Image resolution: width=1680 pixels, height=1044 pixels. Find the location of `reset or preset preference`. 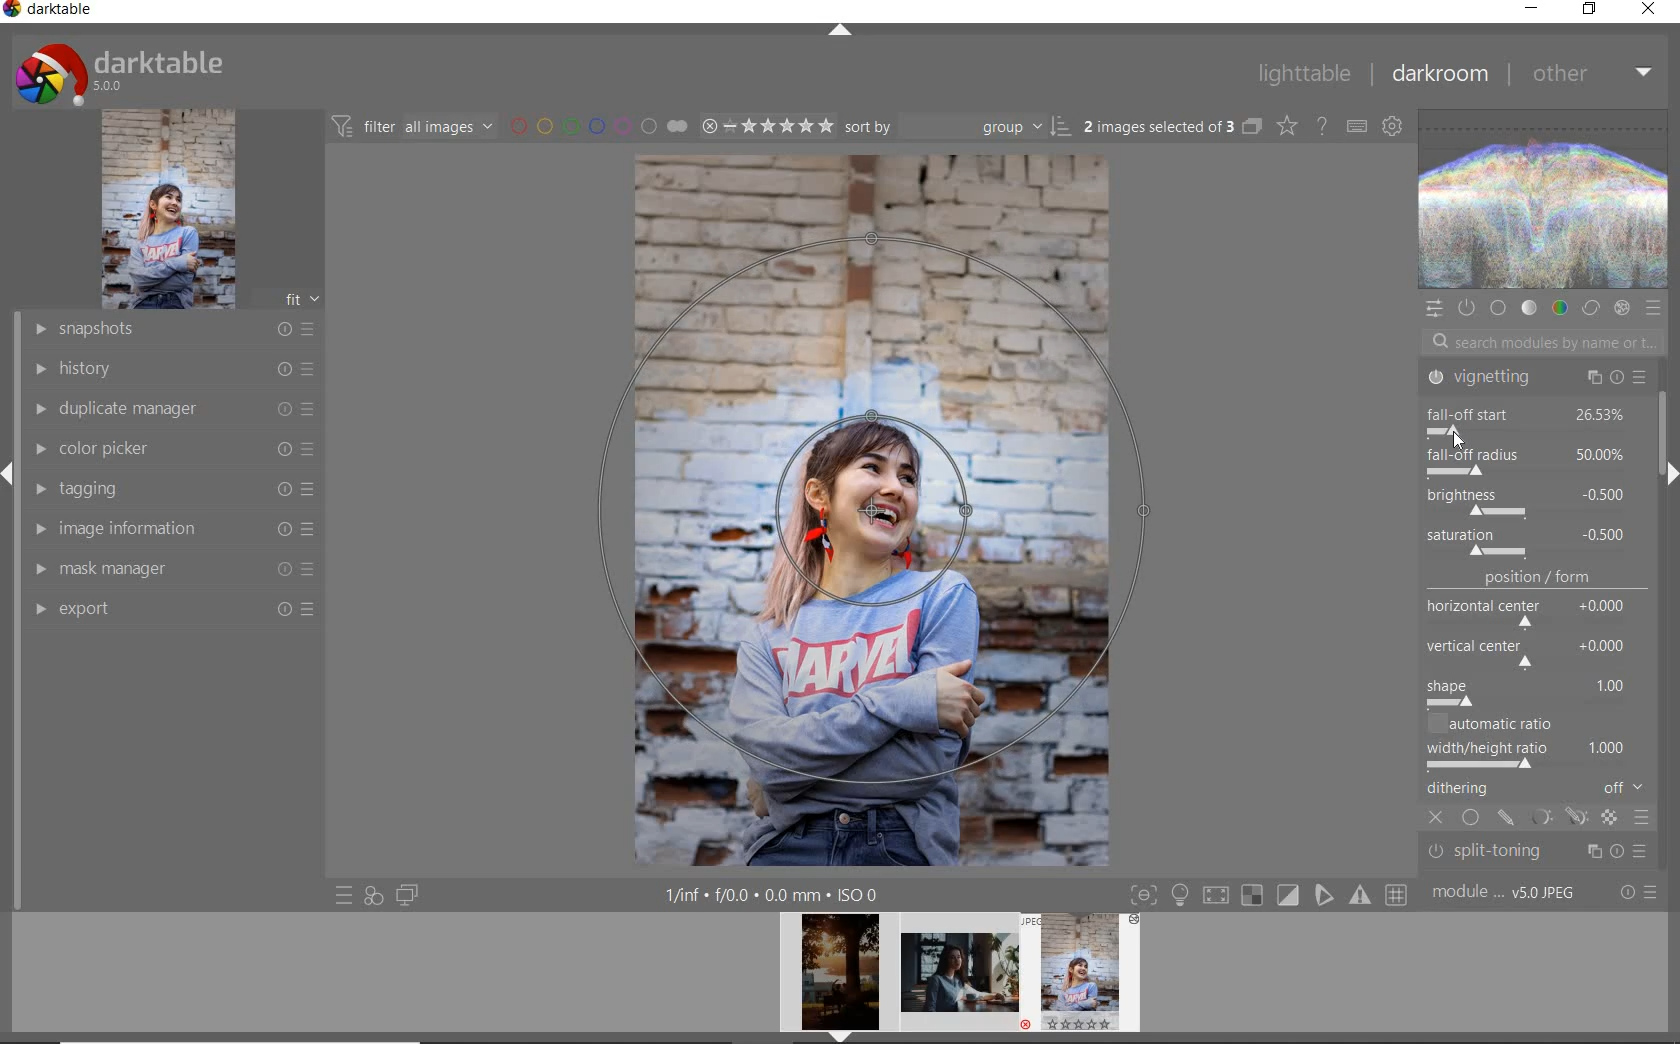

reset or preset preference is located at coordinates (1637, 894).